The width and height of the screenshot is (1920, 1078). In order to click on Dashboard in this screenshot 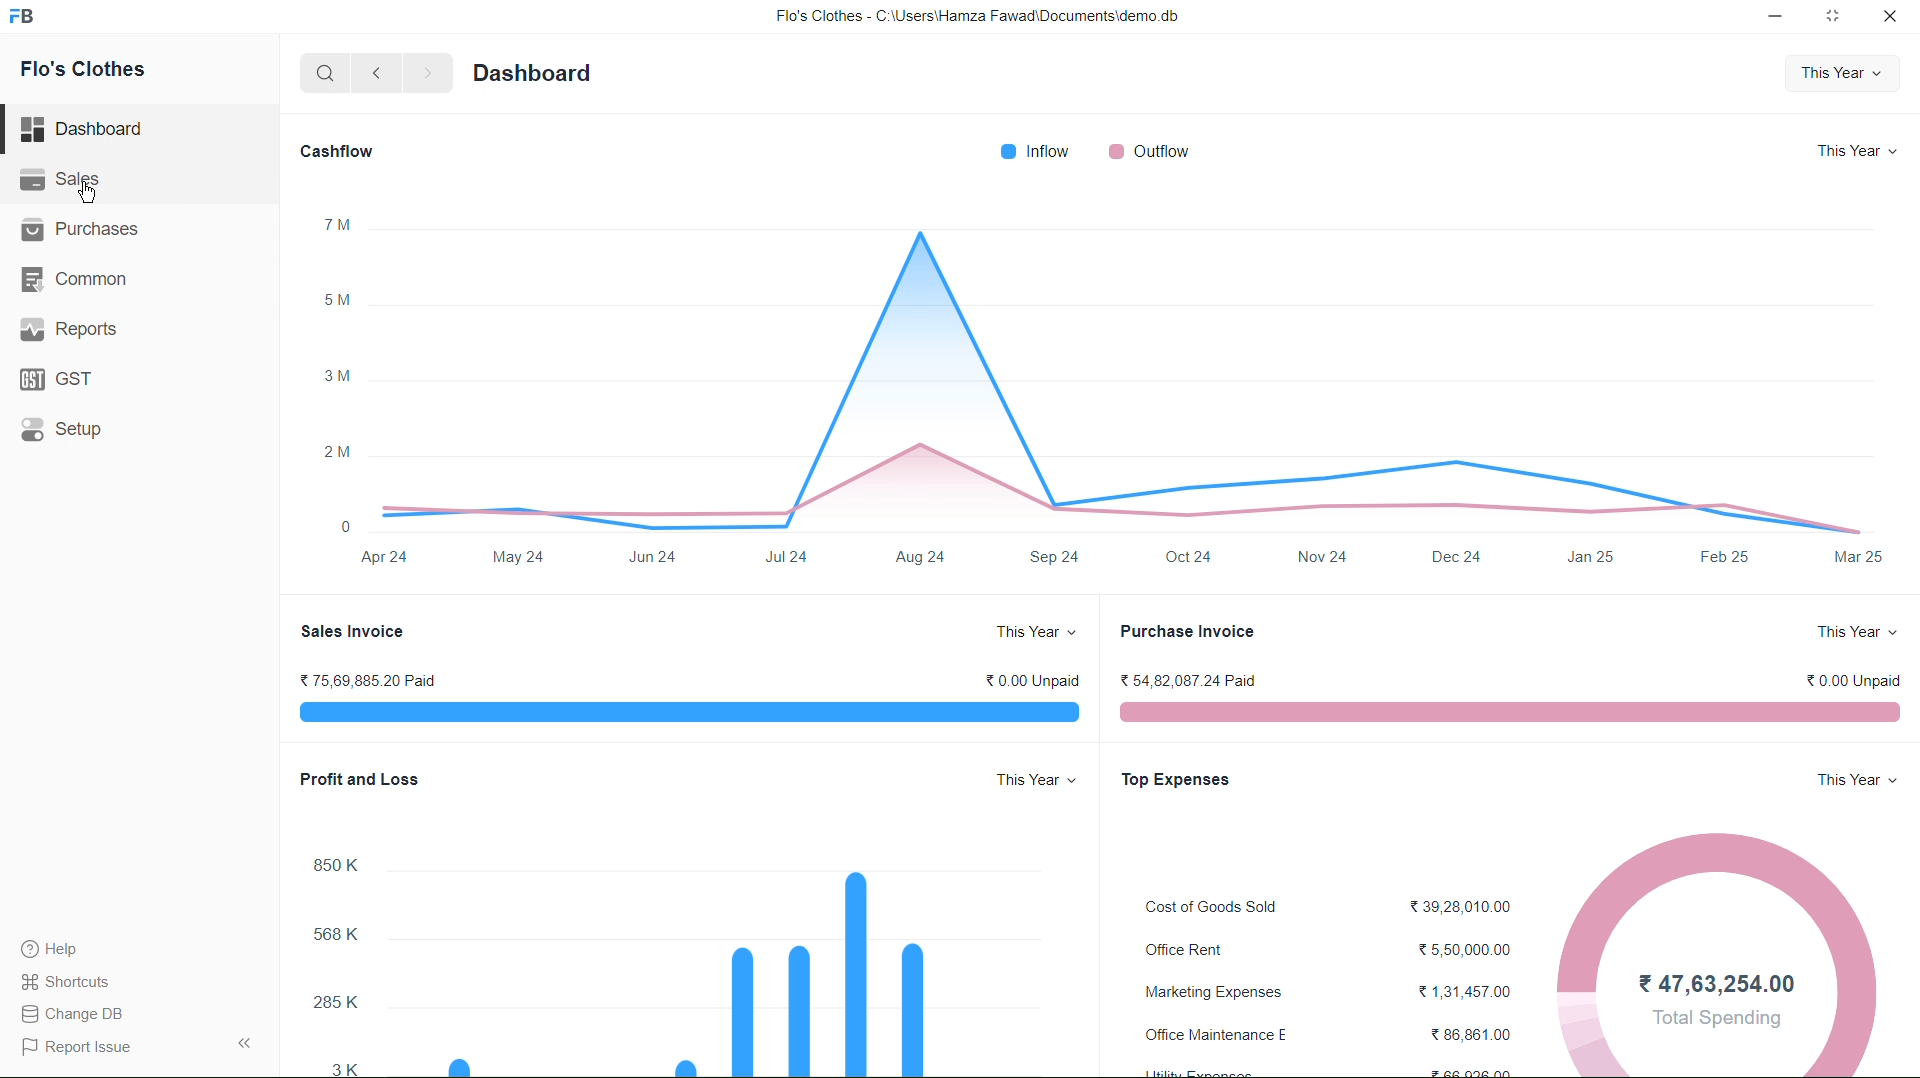, I will do `click(536, 71)`.